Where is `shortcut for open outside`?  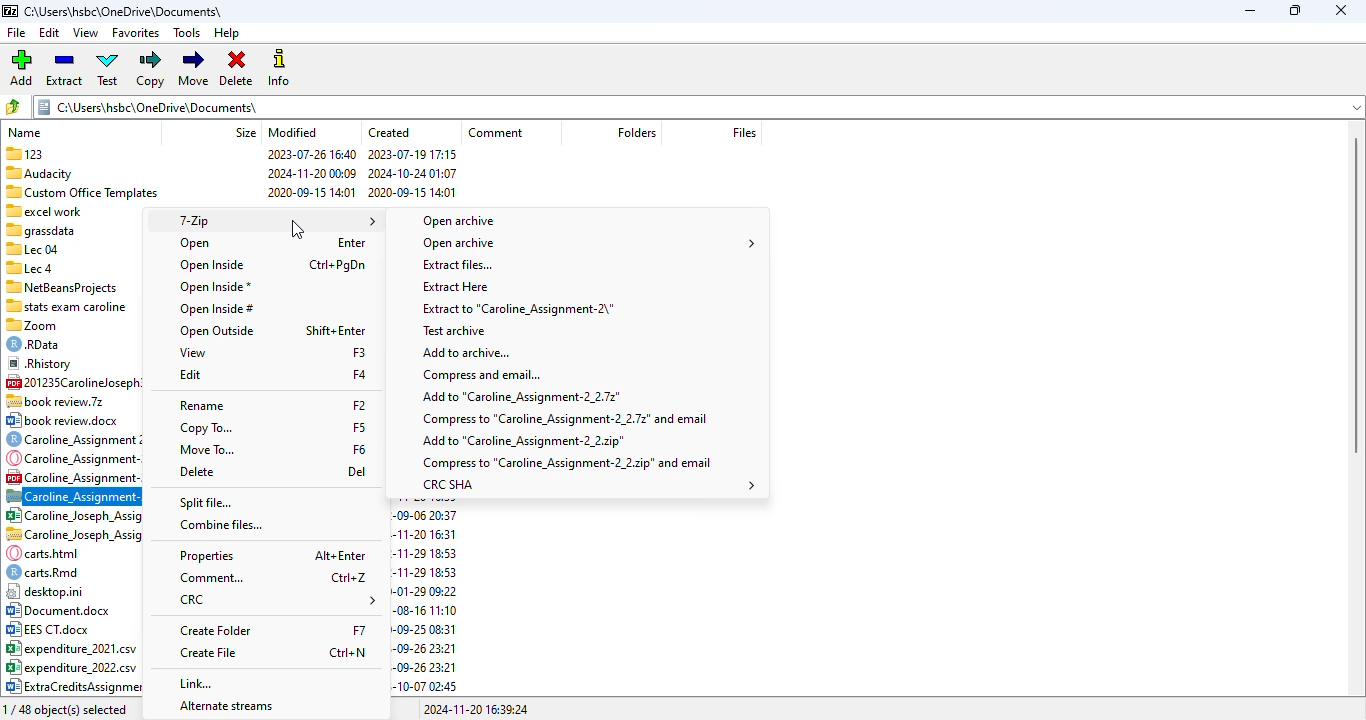 shortcut for open outside is located at coordinates (336, 331).